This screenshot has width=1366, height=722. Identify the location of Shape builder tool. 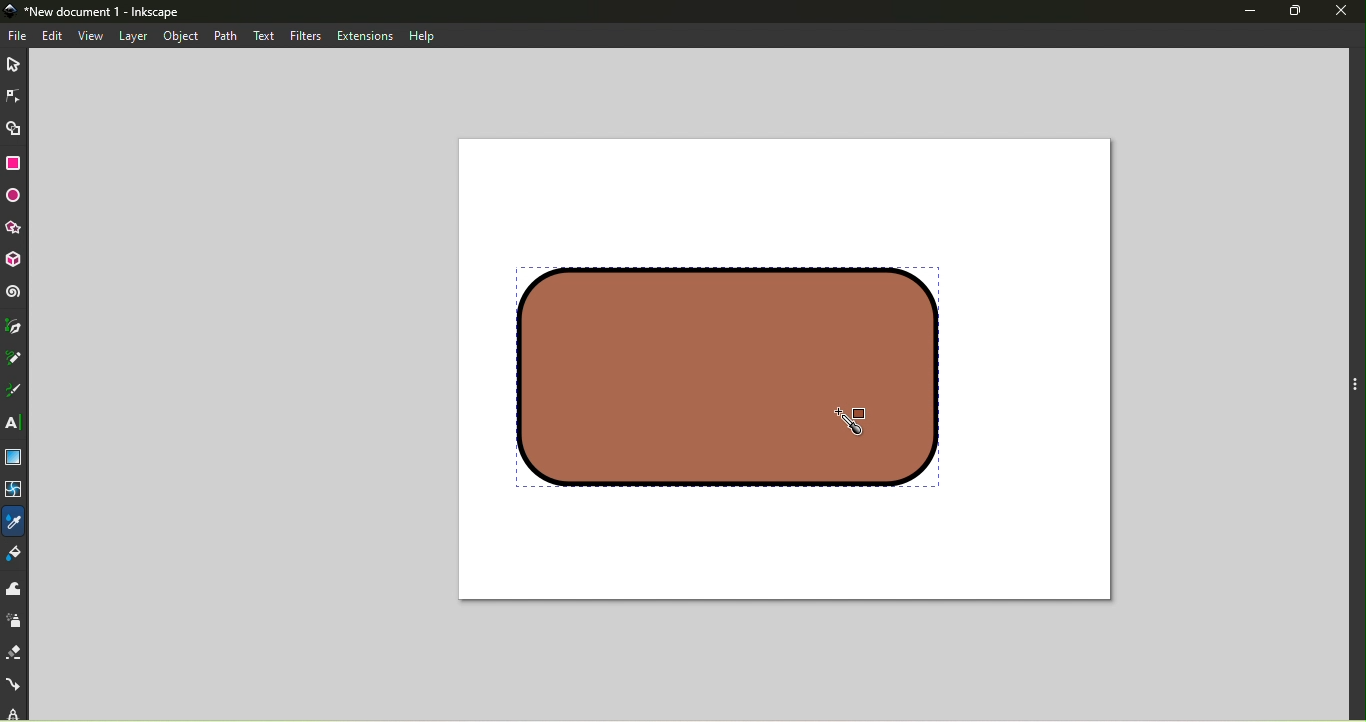
(14, 127).